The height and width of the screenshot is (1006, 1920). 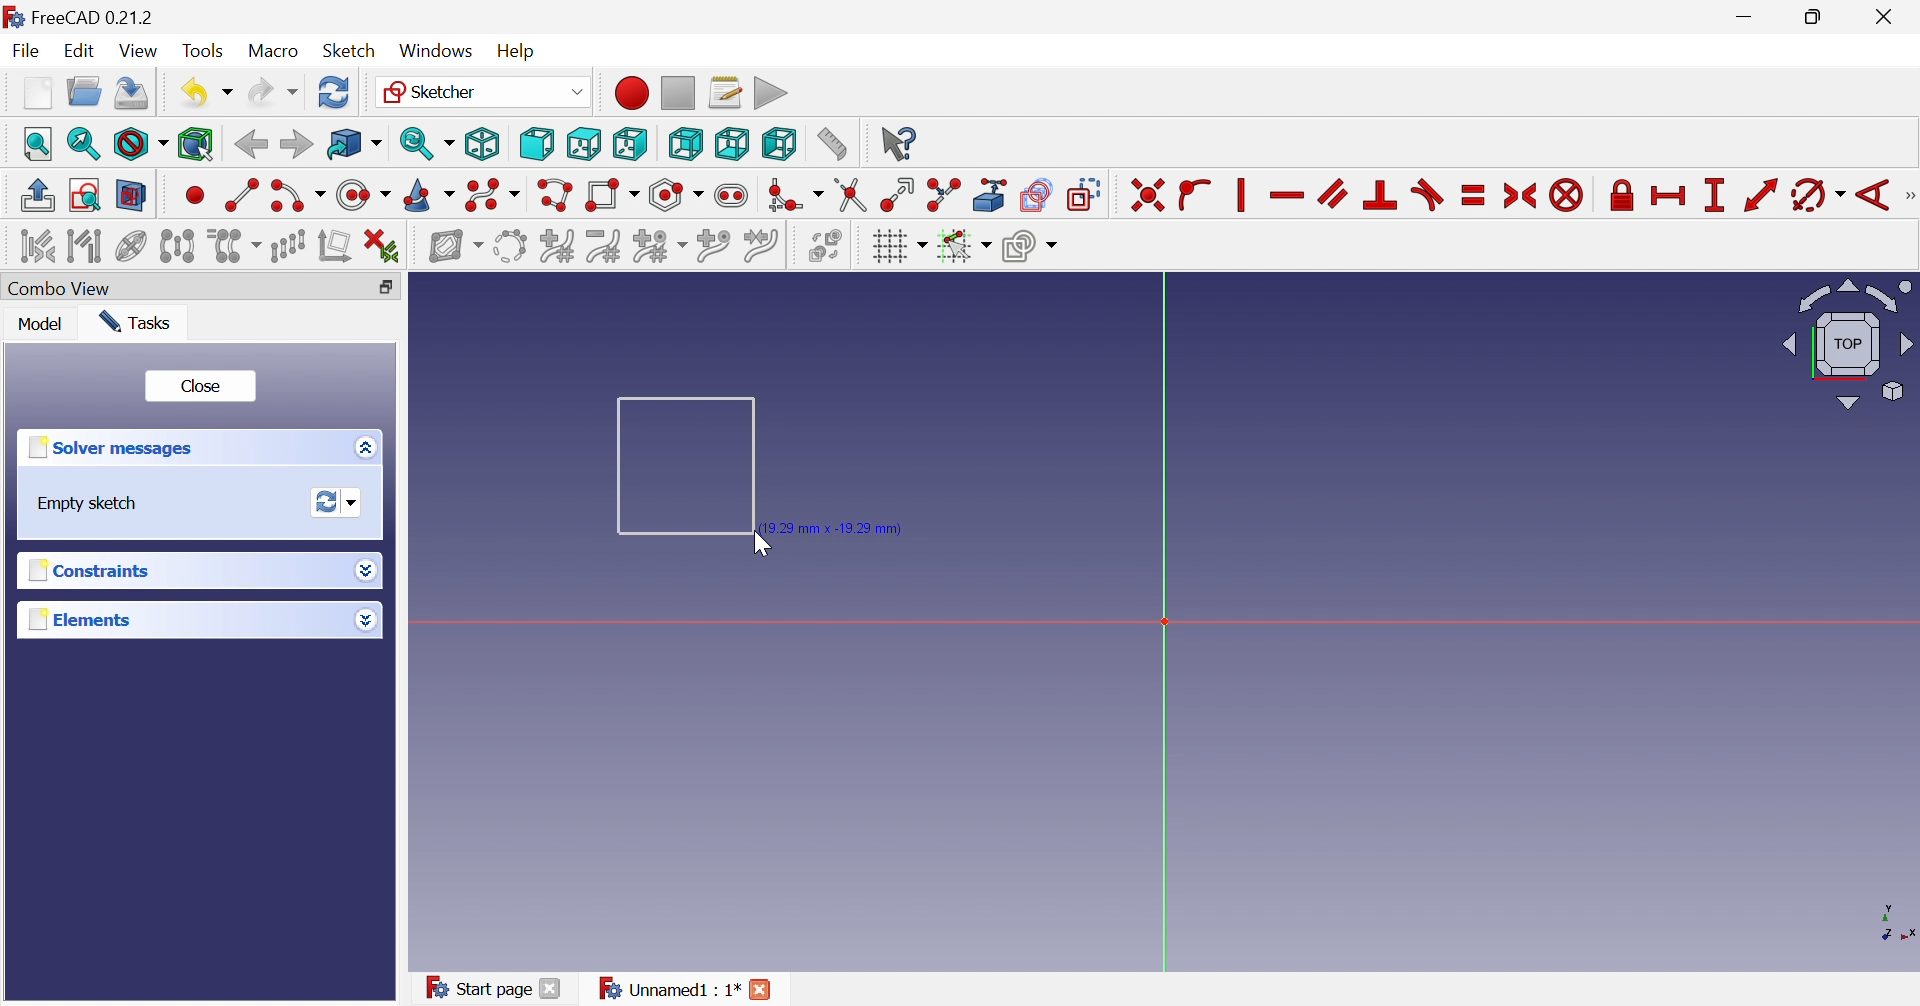 What do you see at coordinates (1036, 194) in the screenshot?
I see `Create carbon copy` at bounding box center [1036, 194].